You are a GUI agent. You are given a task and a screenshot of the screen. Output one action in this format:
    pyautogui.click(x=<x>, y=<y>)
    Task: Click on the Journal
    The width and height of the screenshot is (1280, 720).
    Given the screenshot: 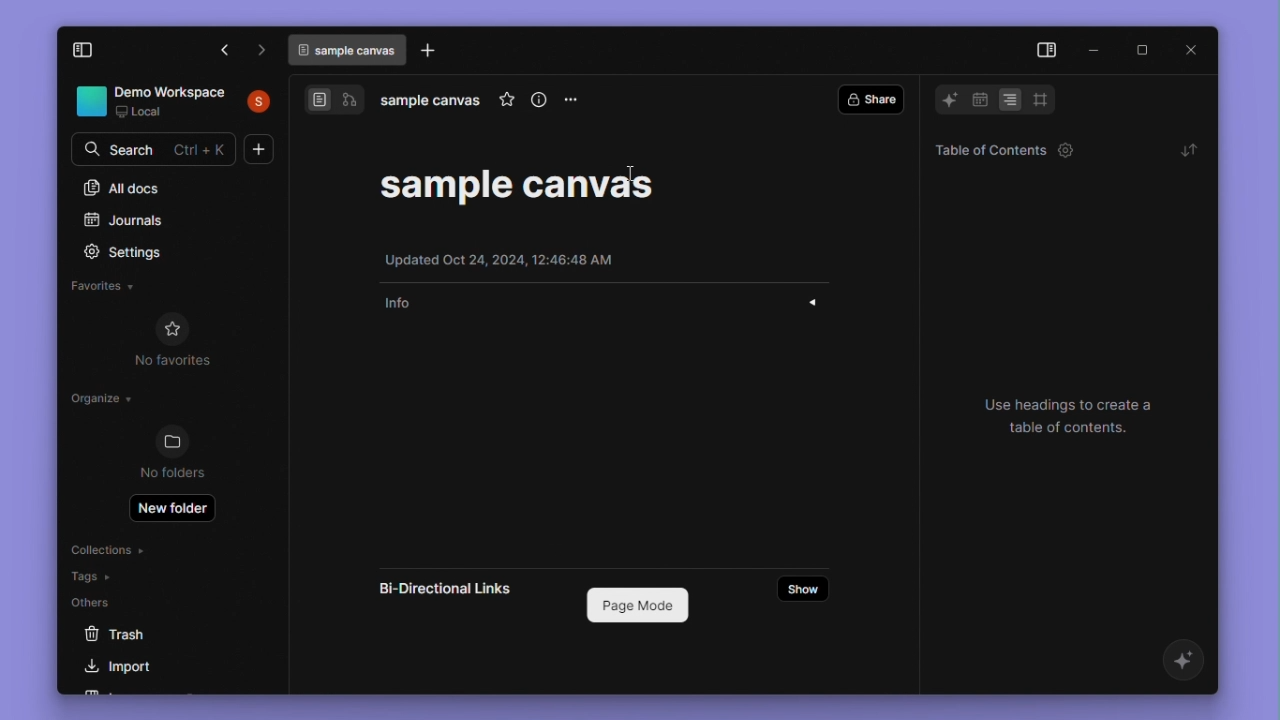 What is the action you would take?
    pyautogui.click(x=126, y=222)
    